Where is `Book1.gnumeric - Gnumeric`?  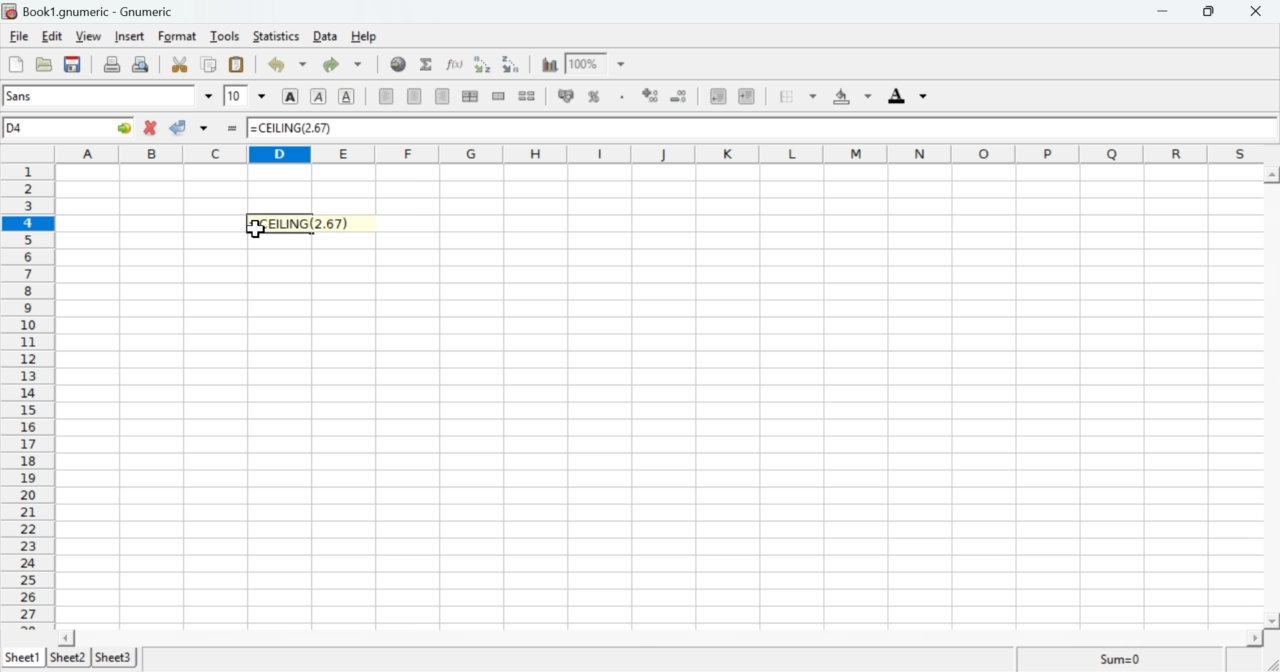 Book1.gnumeric - Gnumeric is located at coordinates (99, 11).